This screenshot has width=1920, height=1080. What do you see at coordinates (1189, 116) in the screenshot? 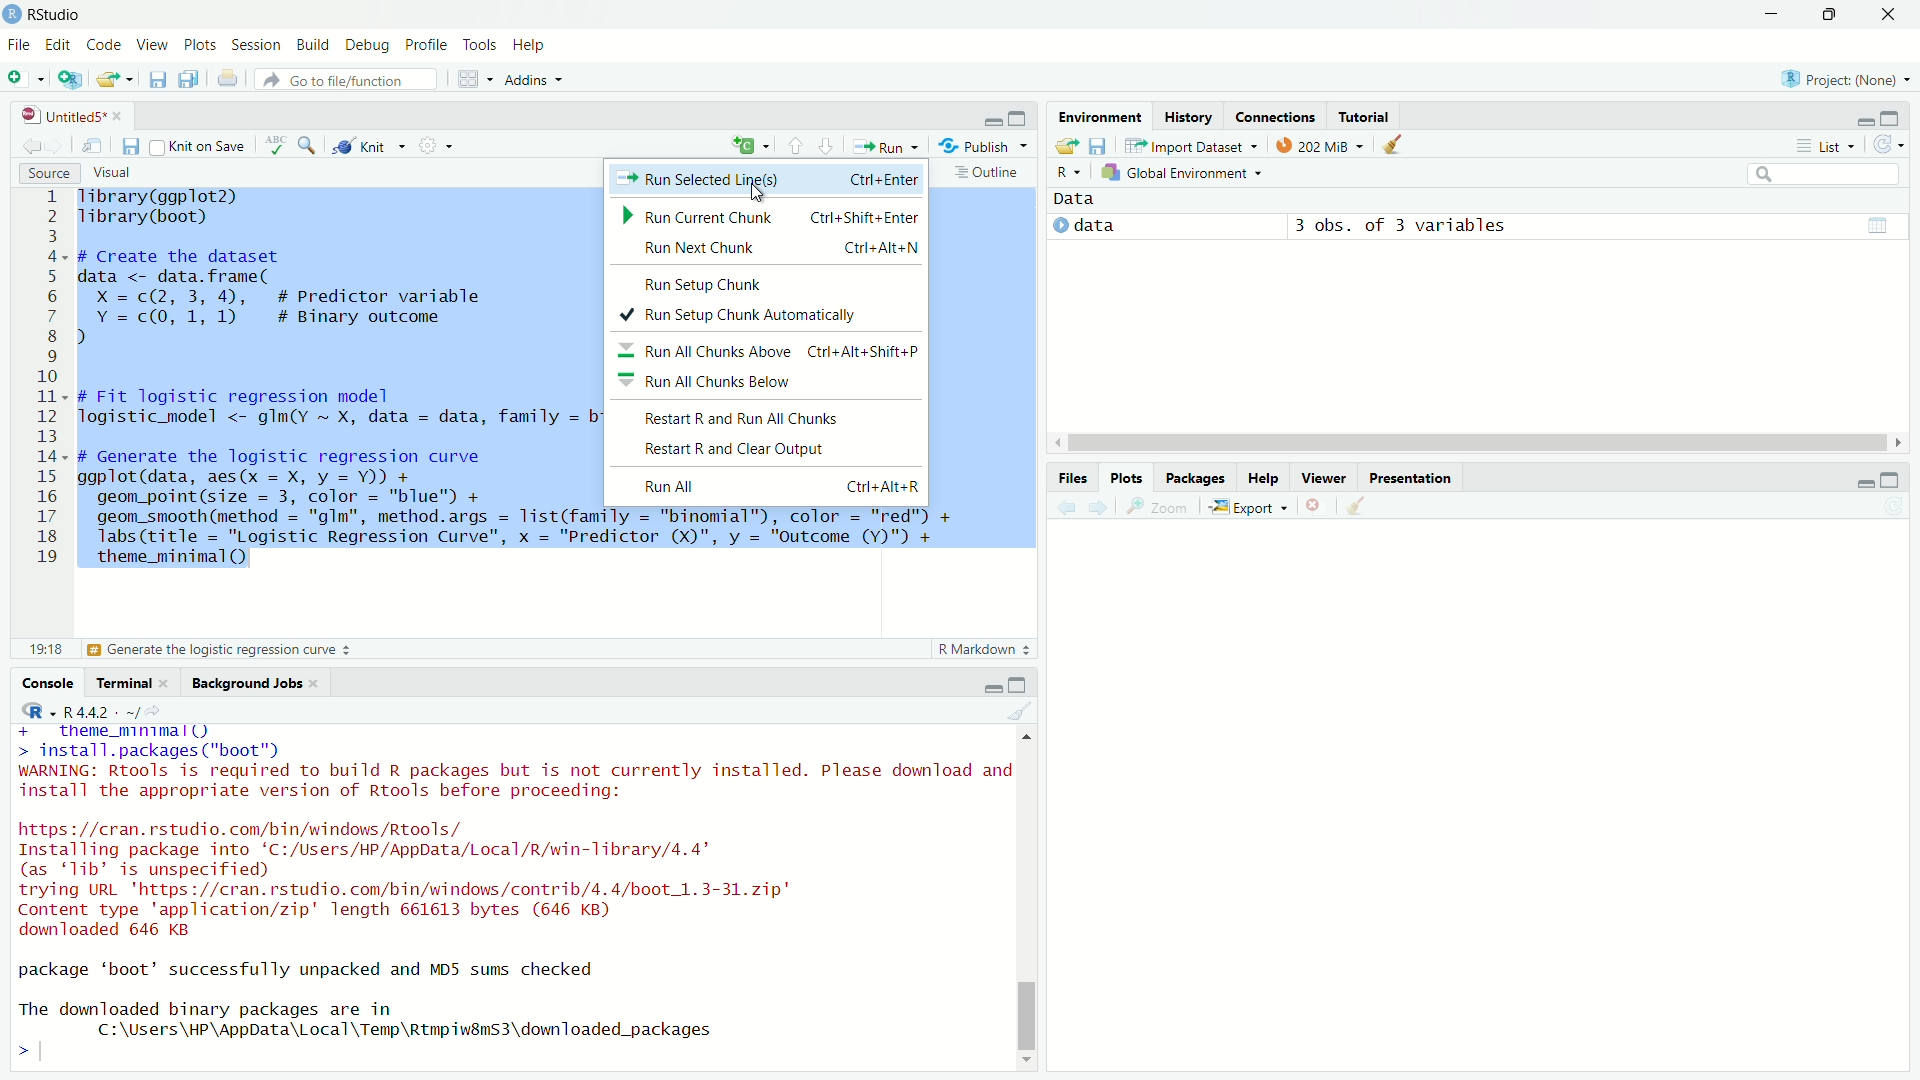
I see `History` at bounding box center [1189, 116].